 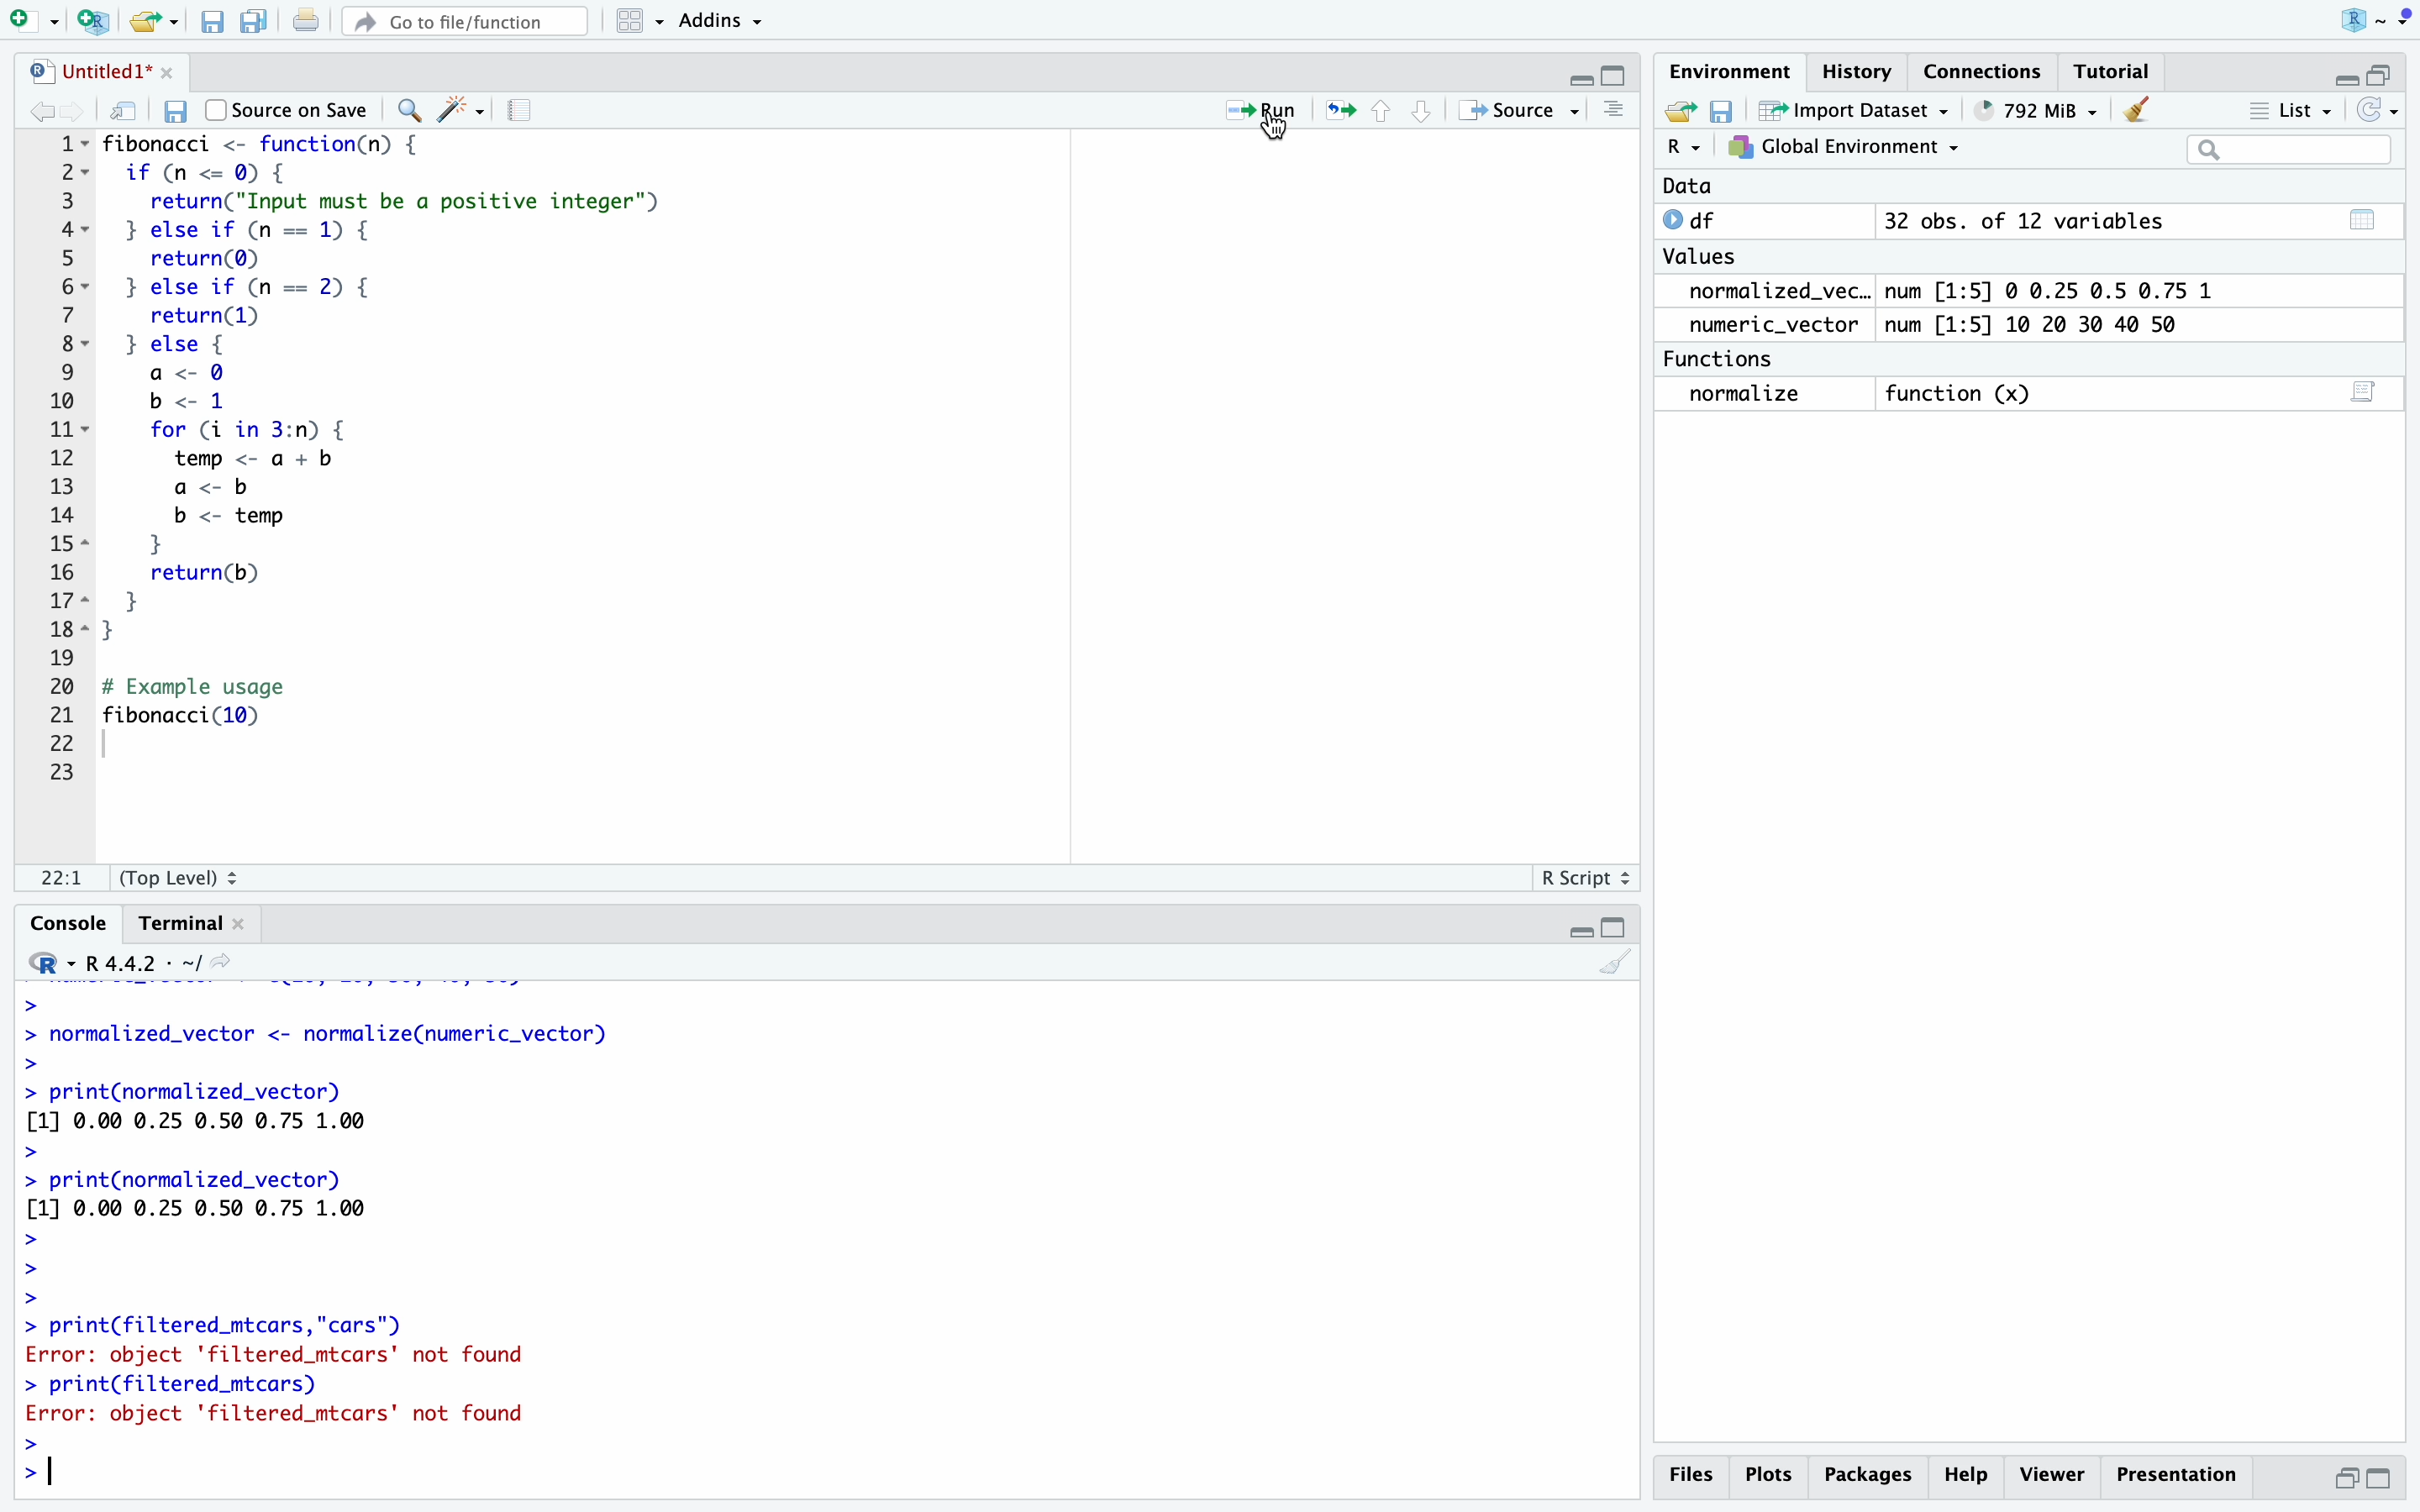 I want to click on normalized_vec.., so click(x=1773, y=289).